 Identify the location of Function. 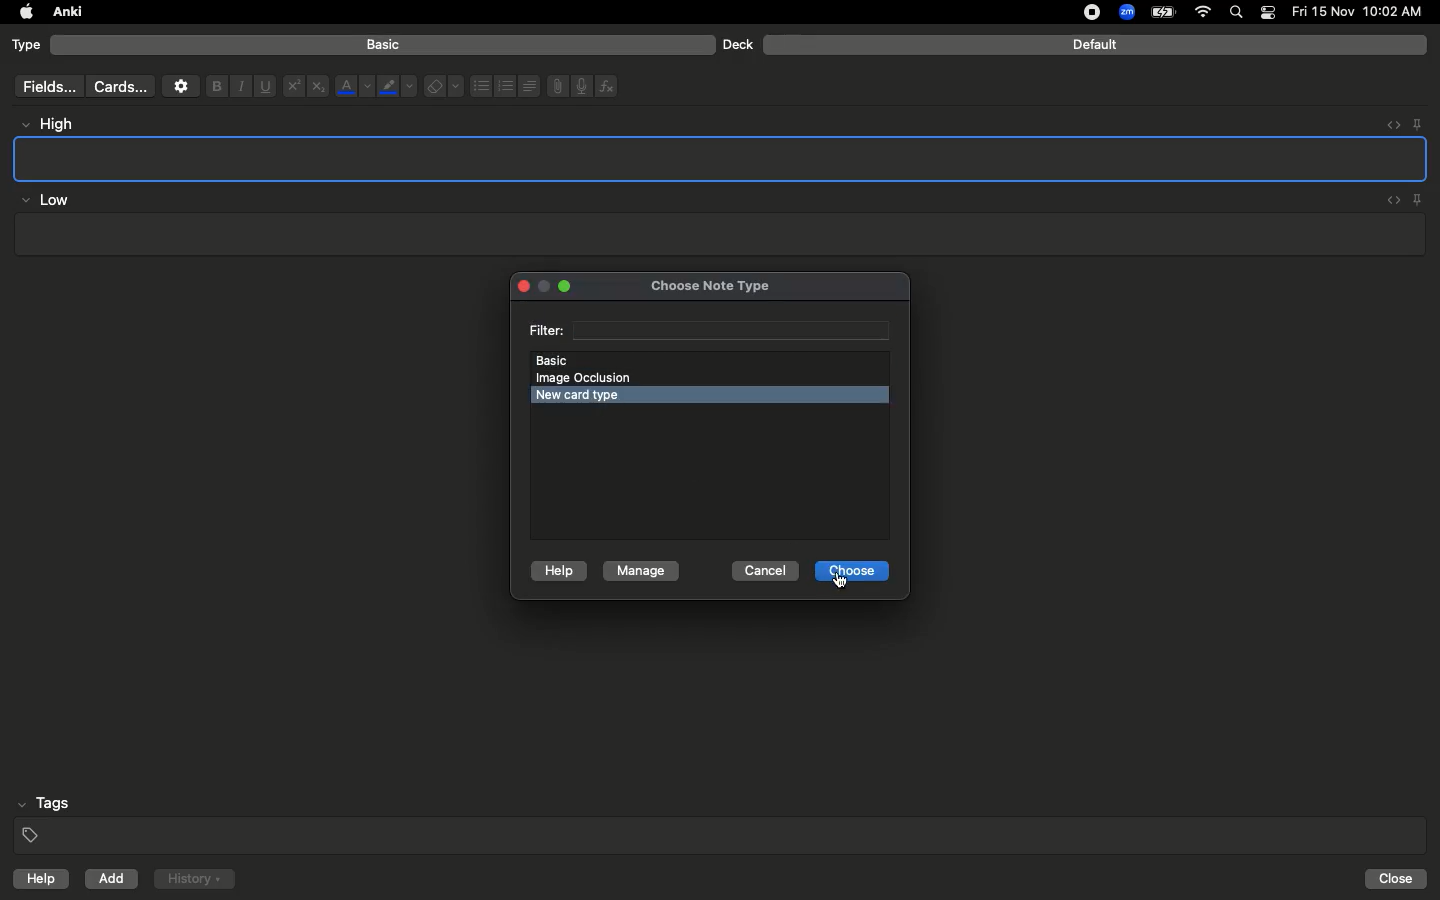
(608, 86).